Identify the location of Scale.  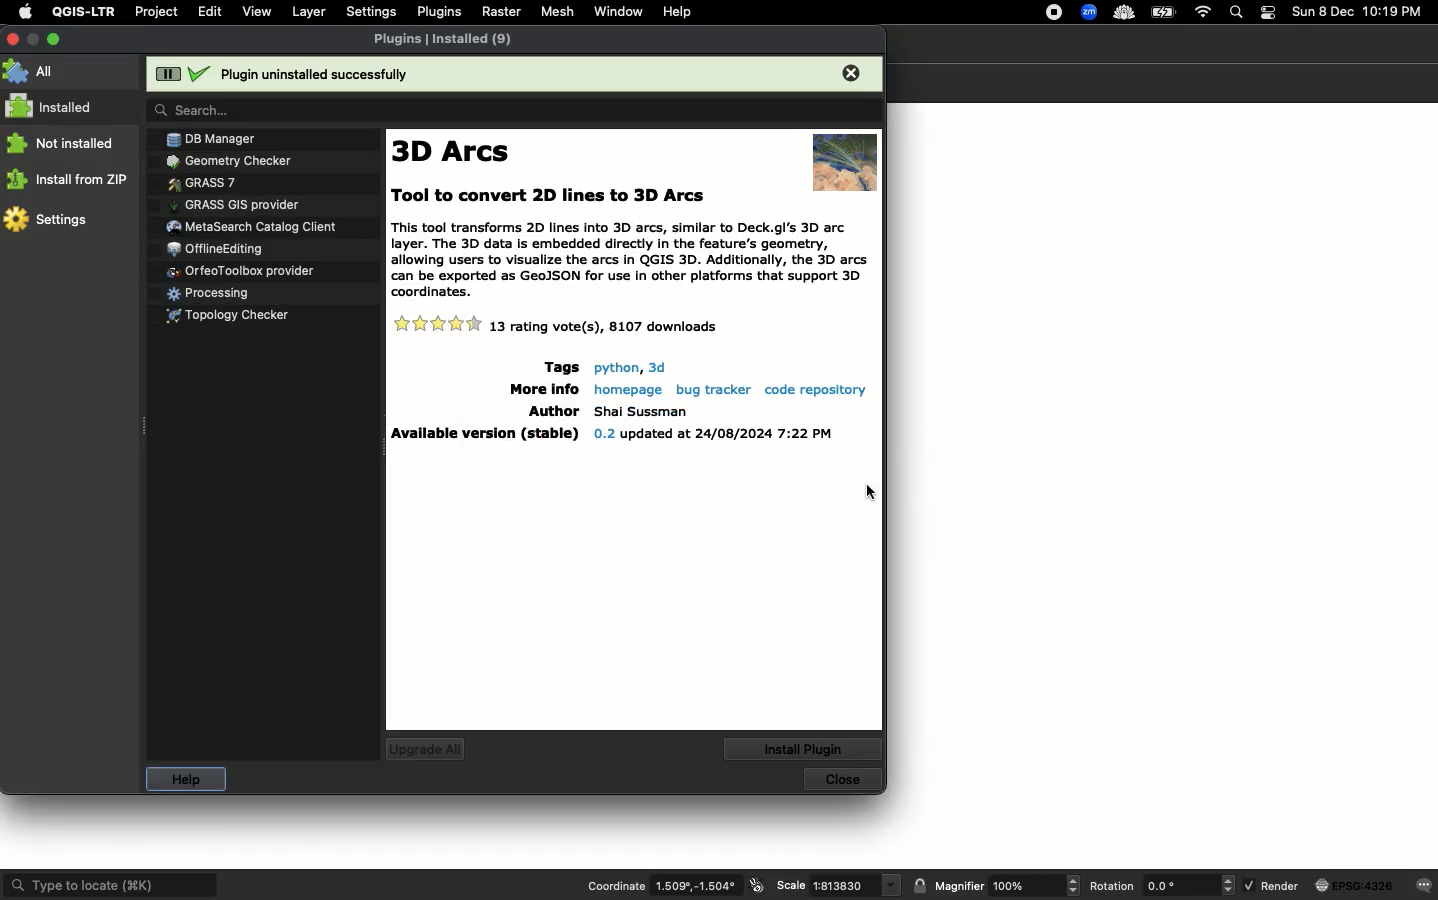
(835, 886).